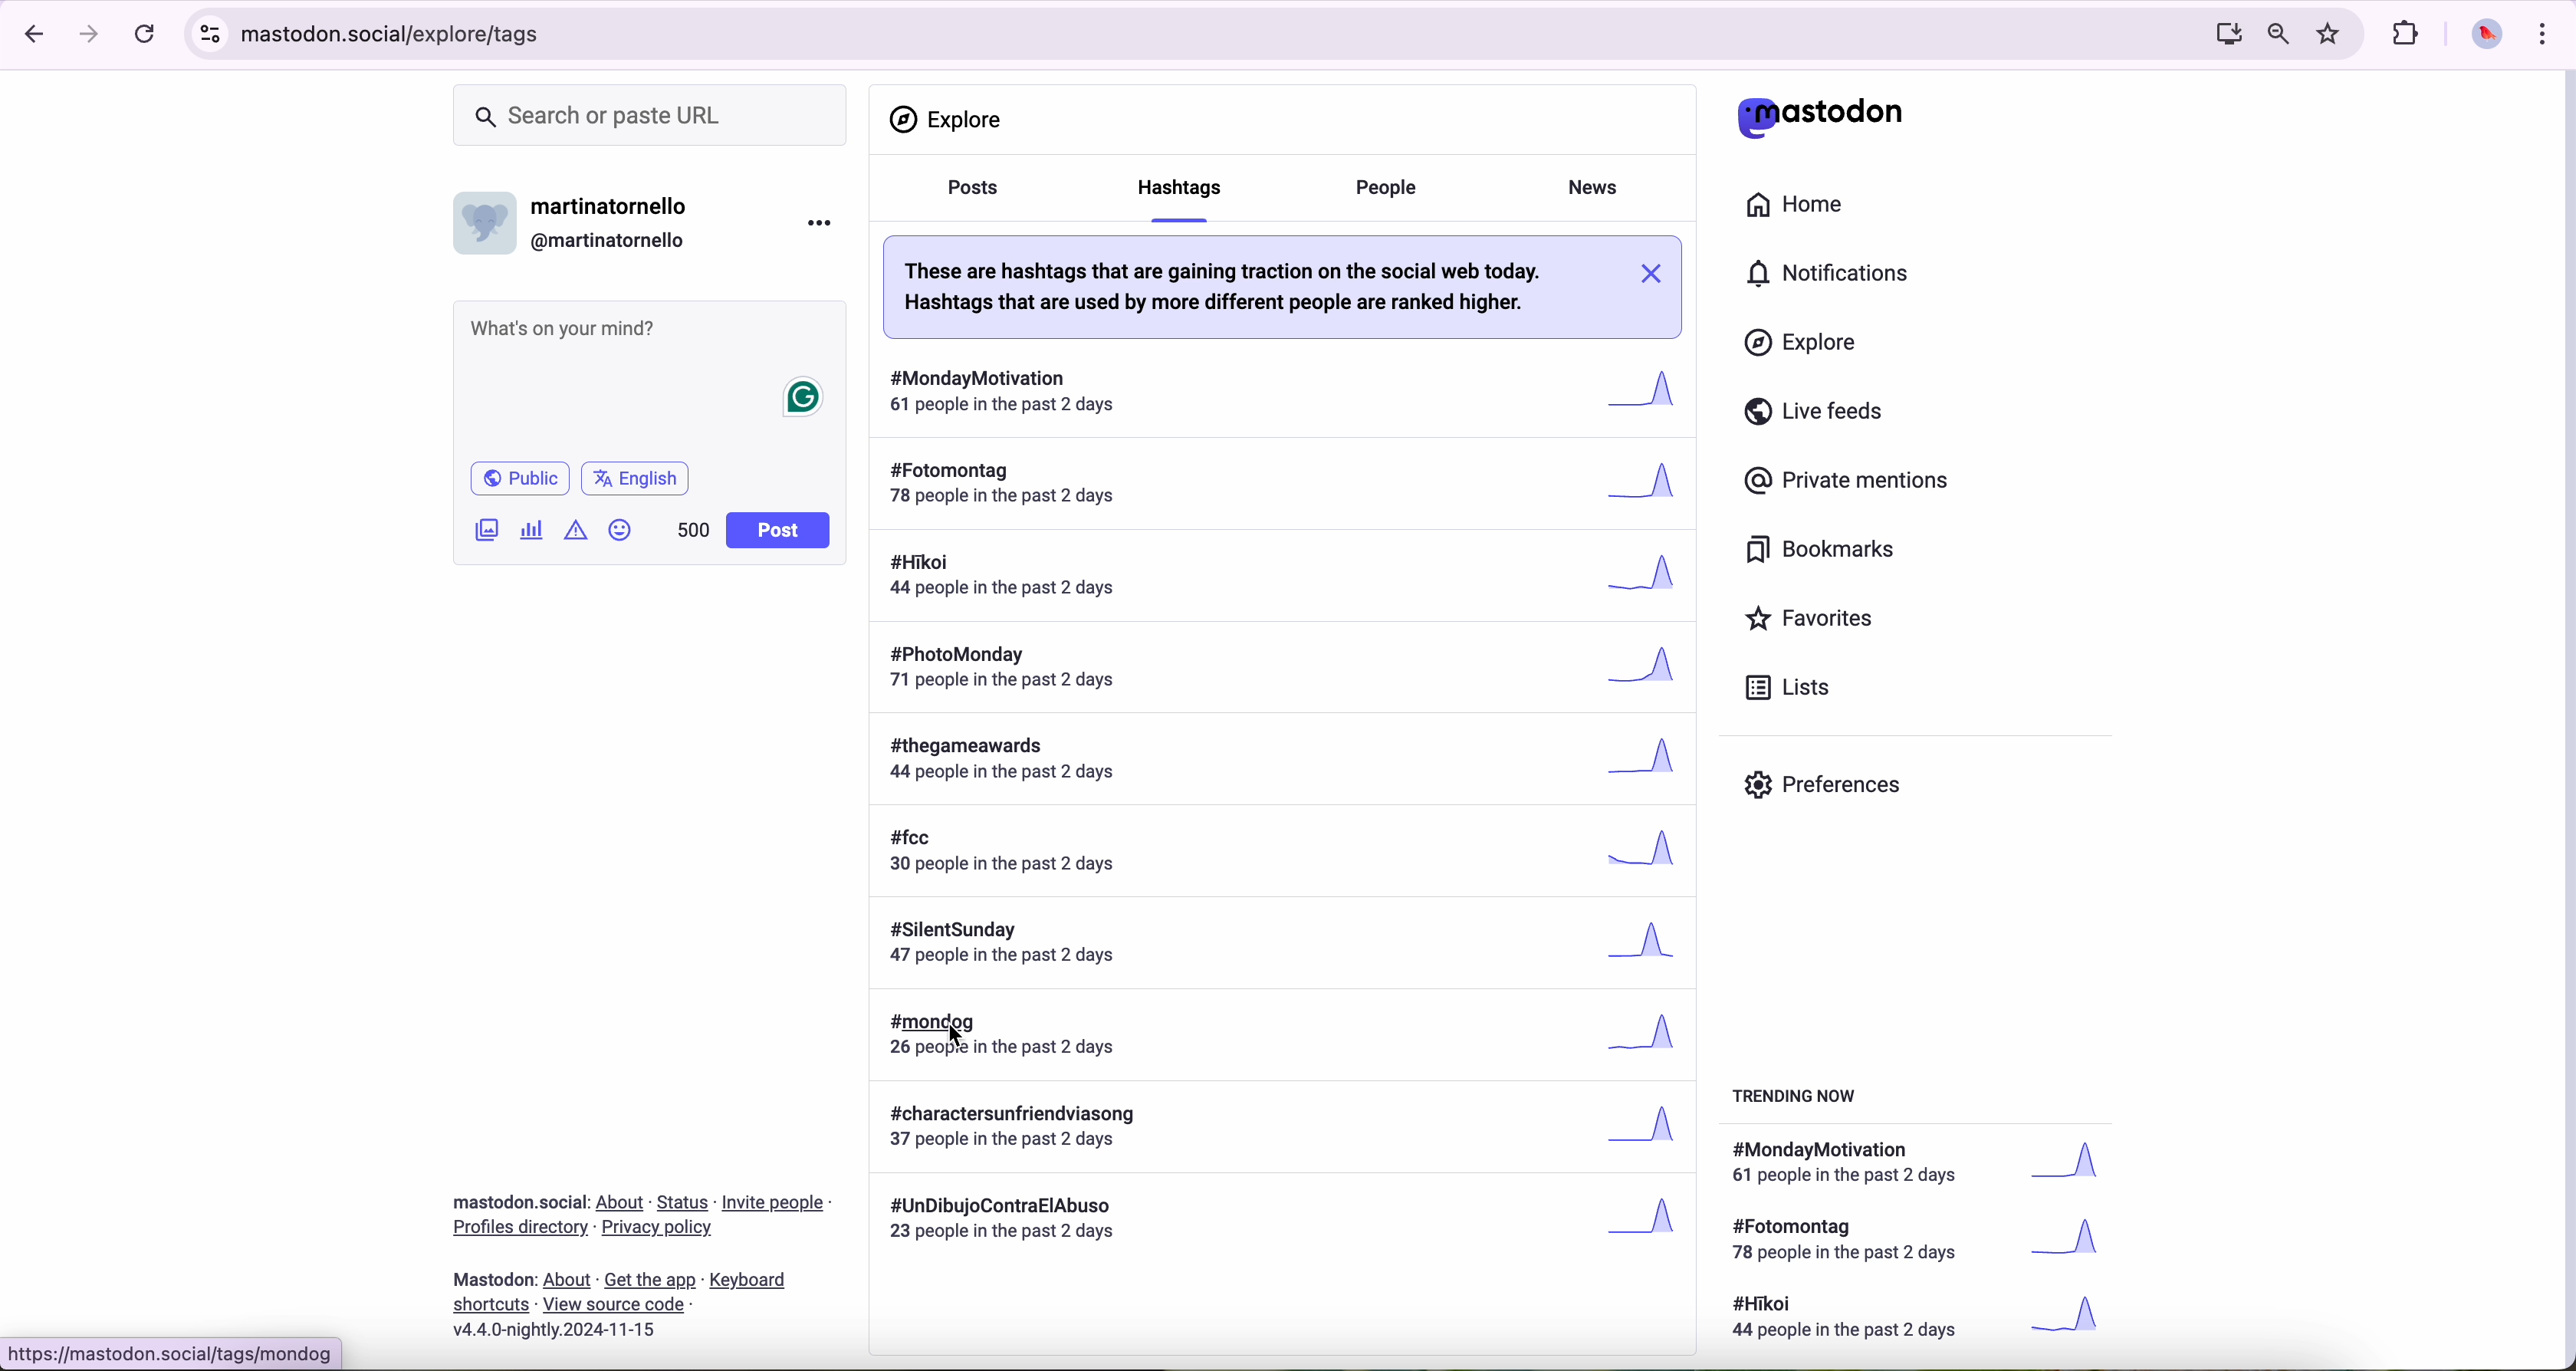  Describe the element at coordinates (492, 1306) in the screenshot. I see `link` at that location.